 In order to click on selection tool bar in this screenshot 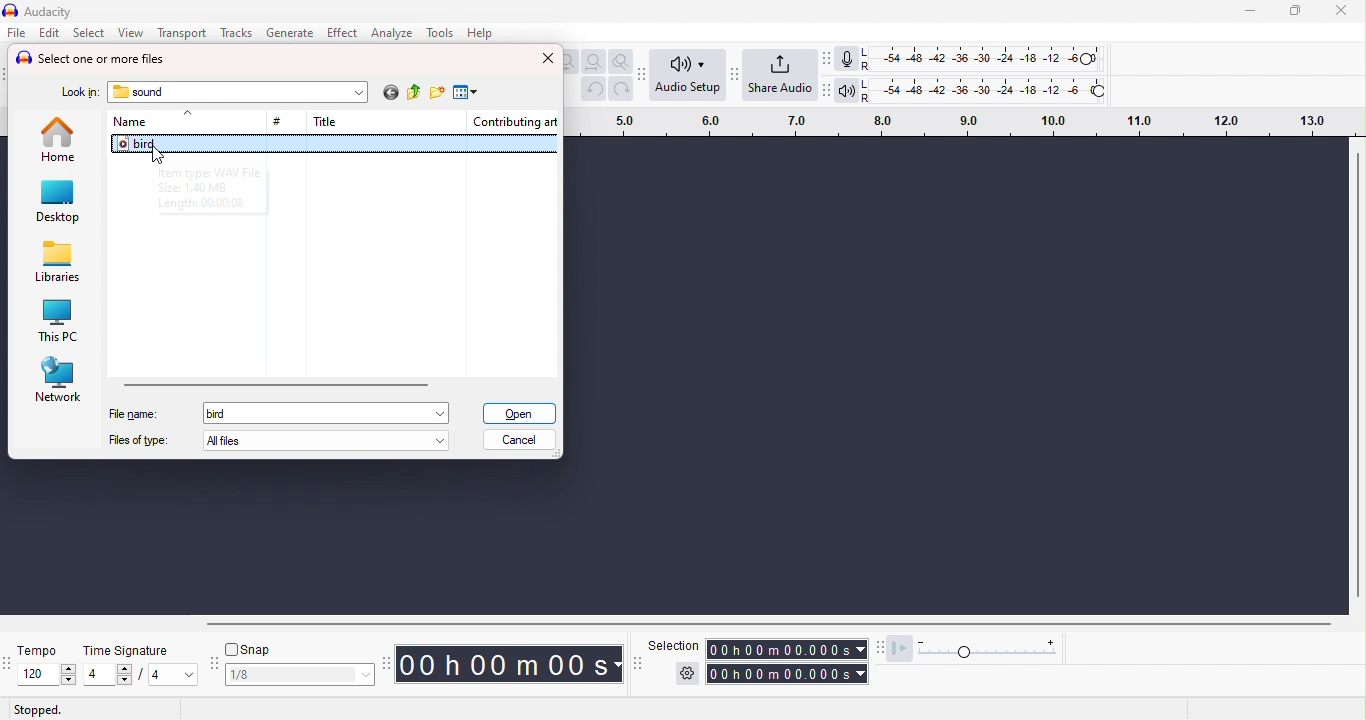, I will do `click(636, 662)`.